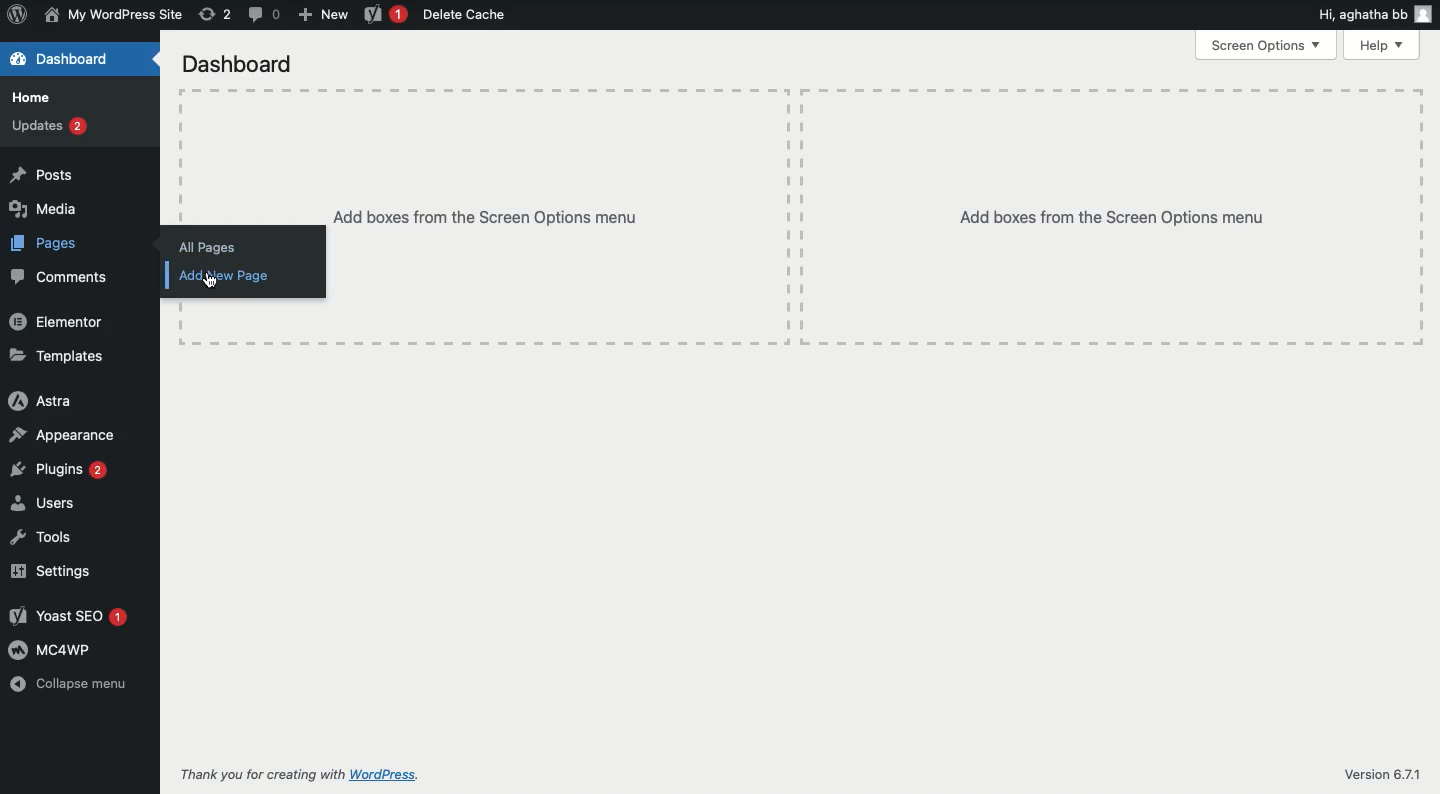 The width and height of the screenshot is (1440, 794). What do you see at coordinates (1269, 44) in the screenshot?
I see `Screen Options` at bounding box center [1269, 44].